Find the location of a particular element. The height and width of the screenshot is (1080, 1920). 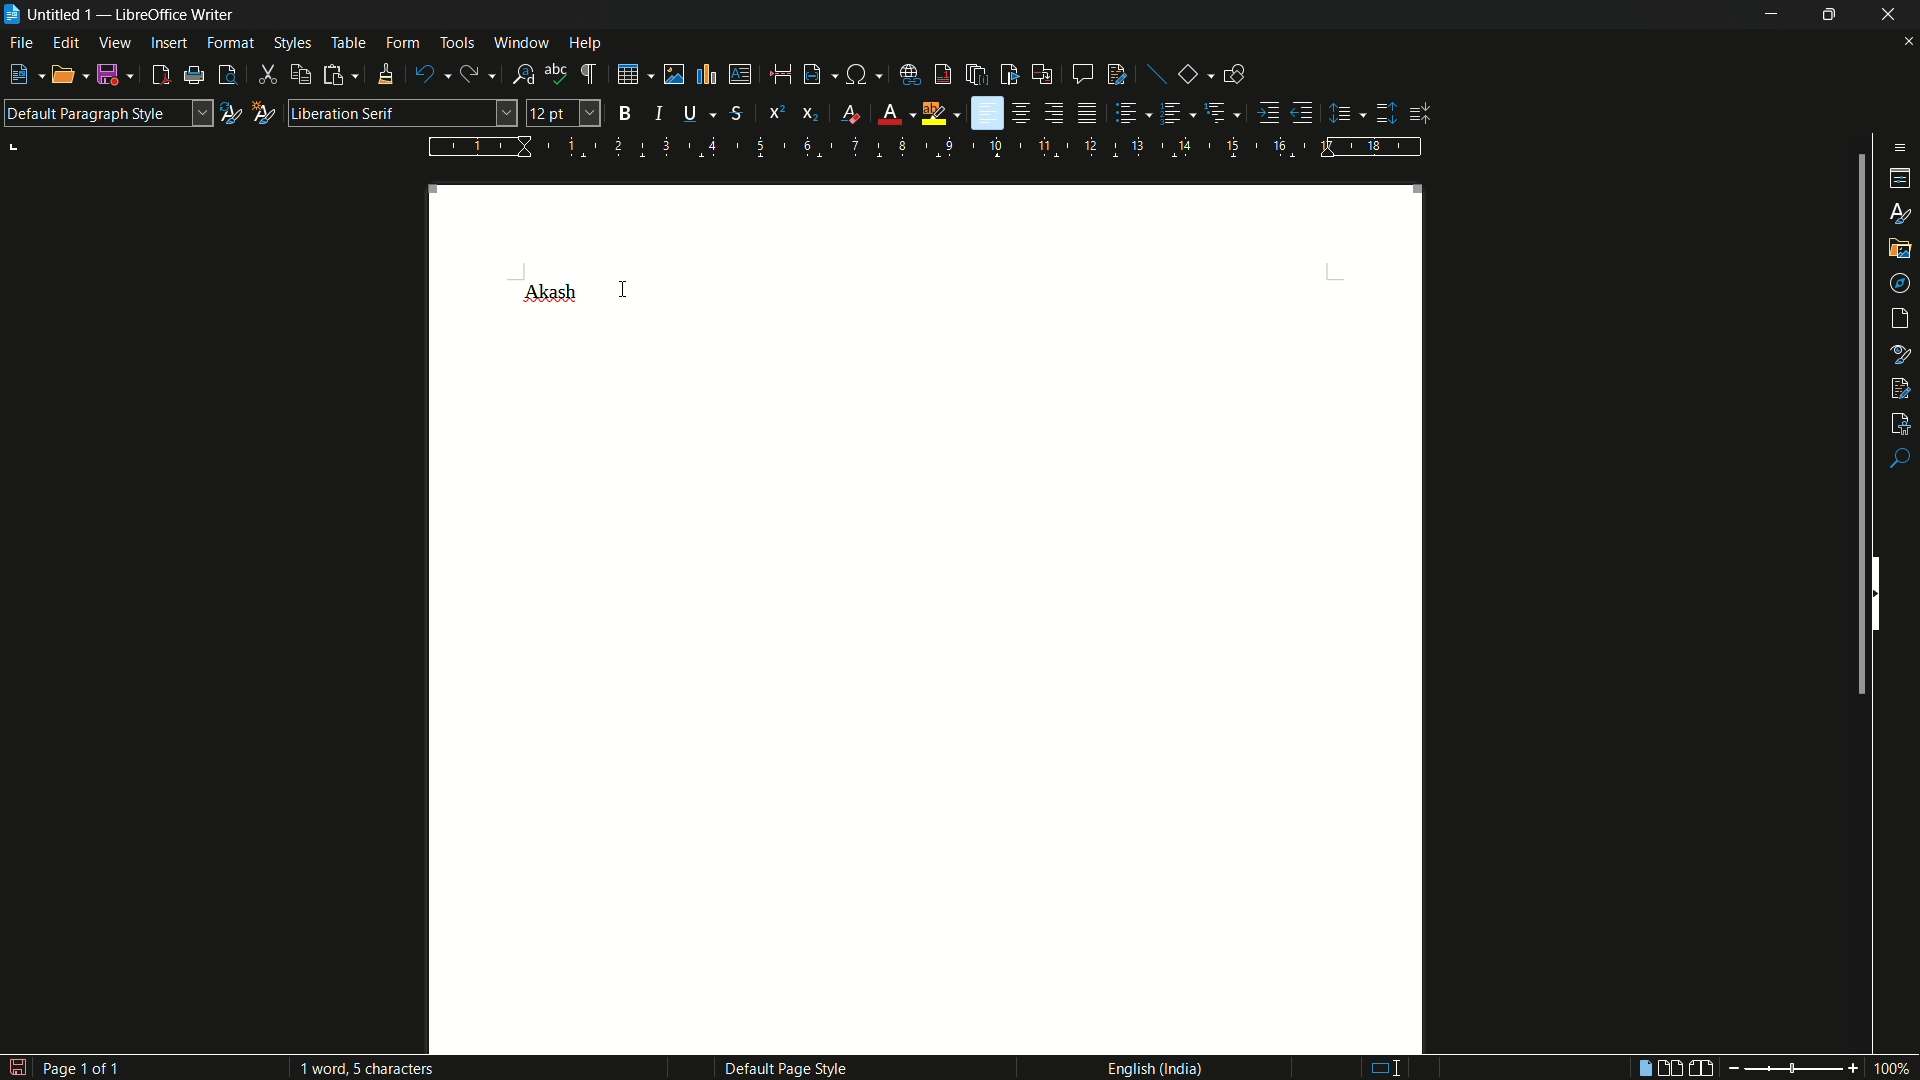

page style is located at coordinates (785, 1068).